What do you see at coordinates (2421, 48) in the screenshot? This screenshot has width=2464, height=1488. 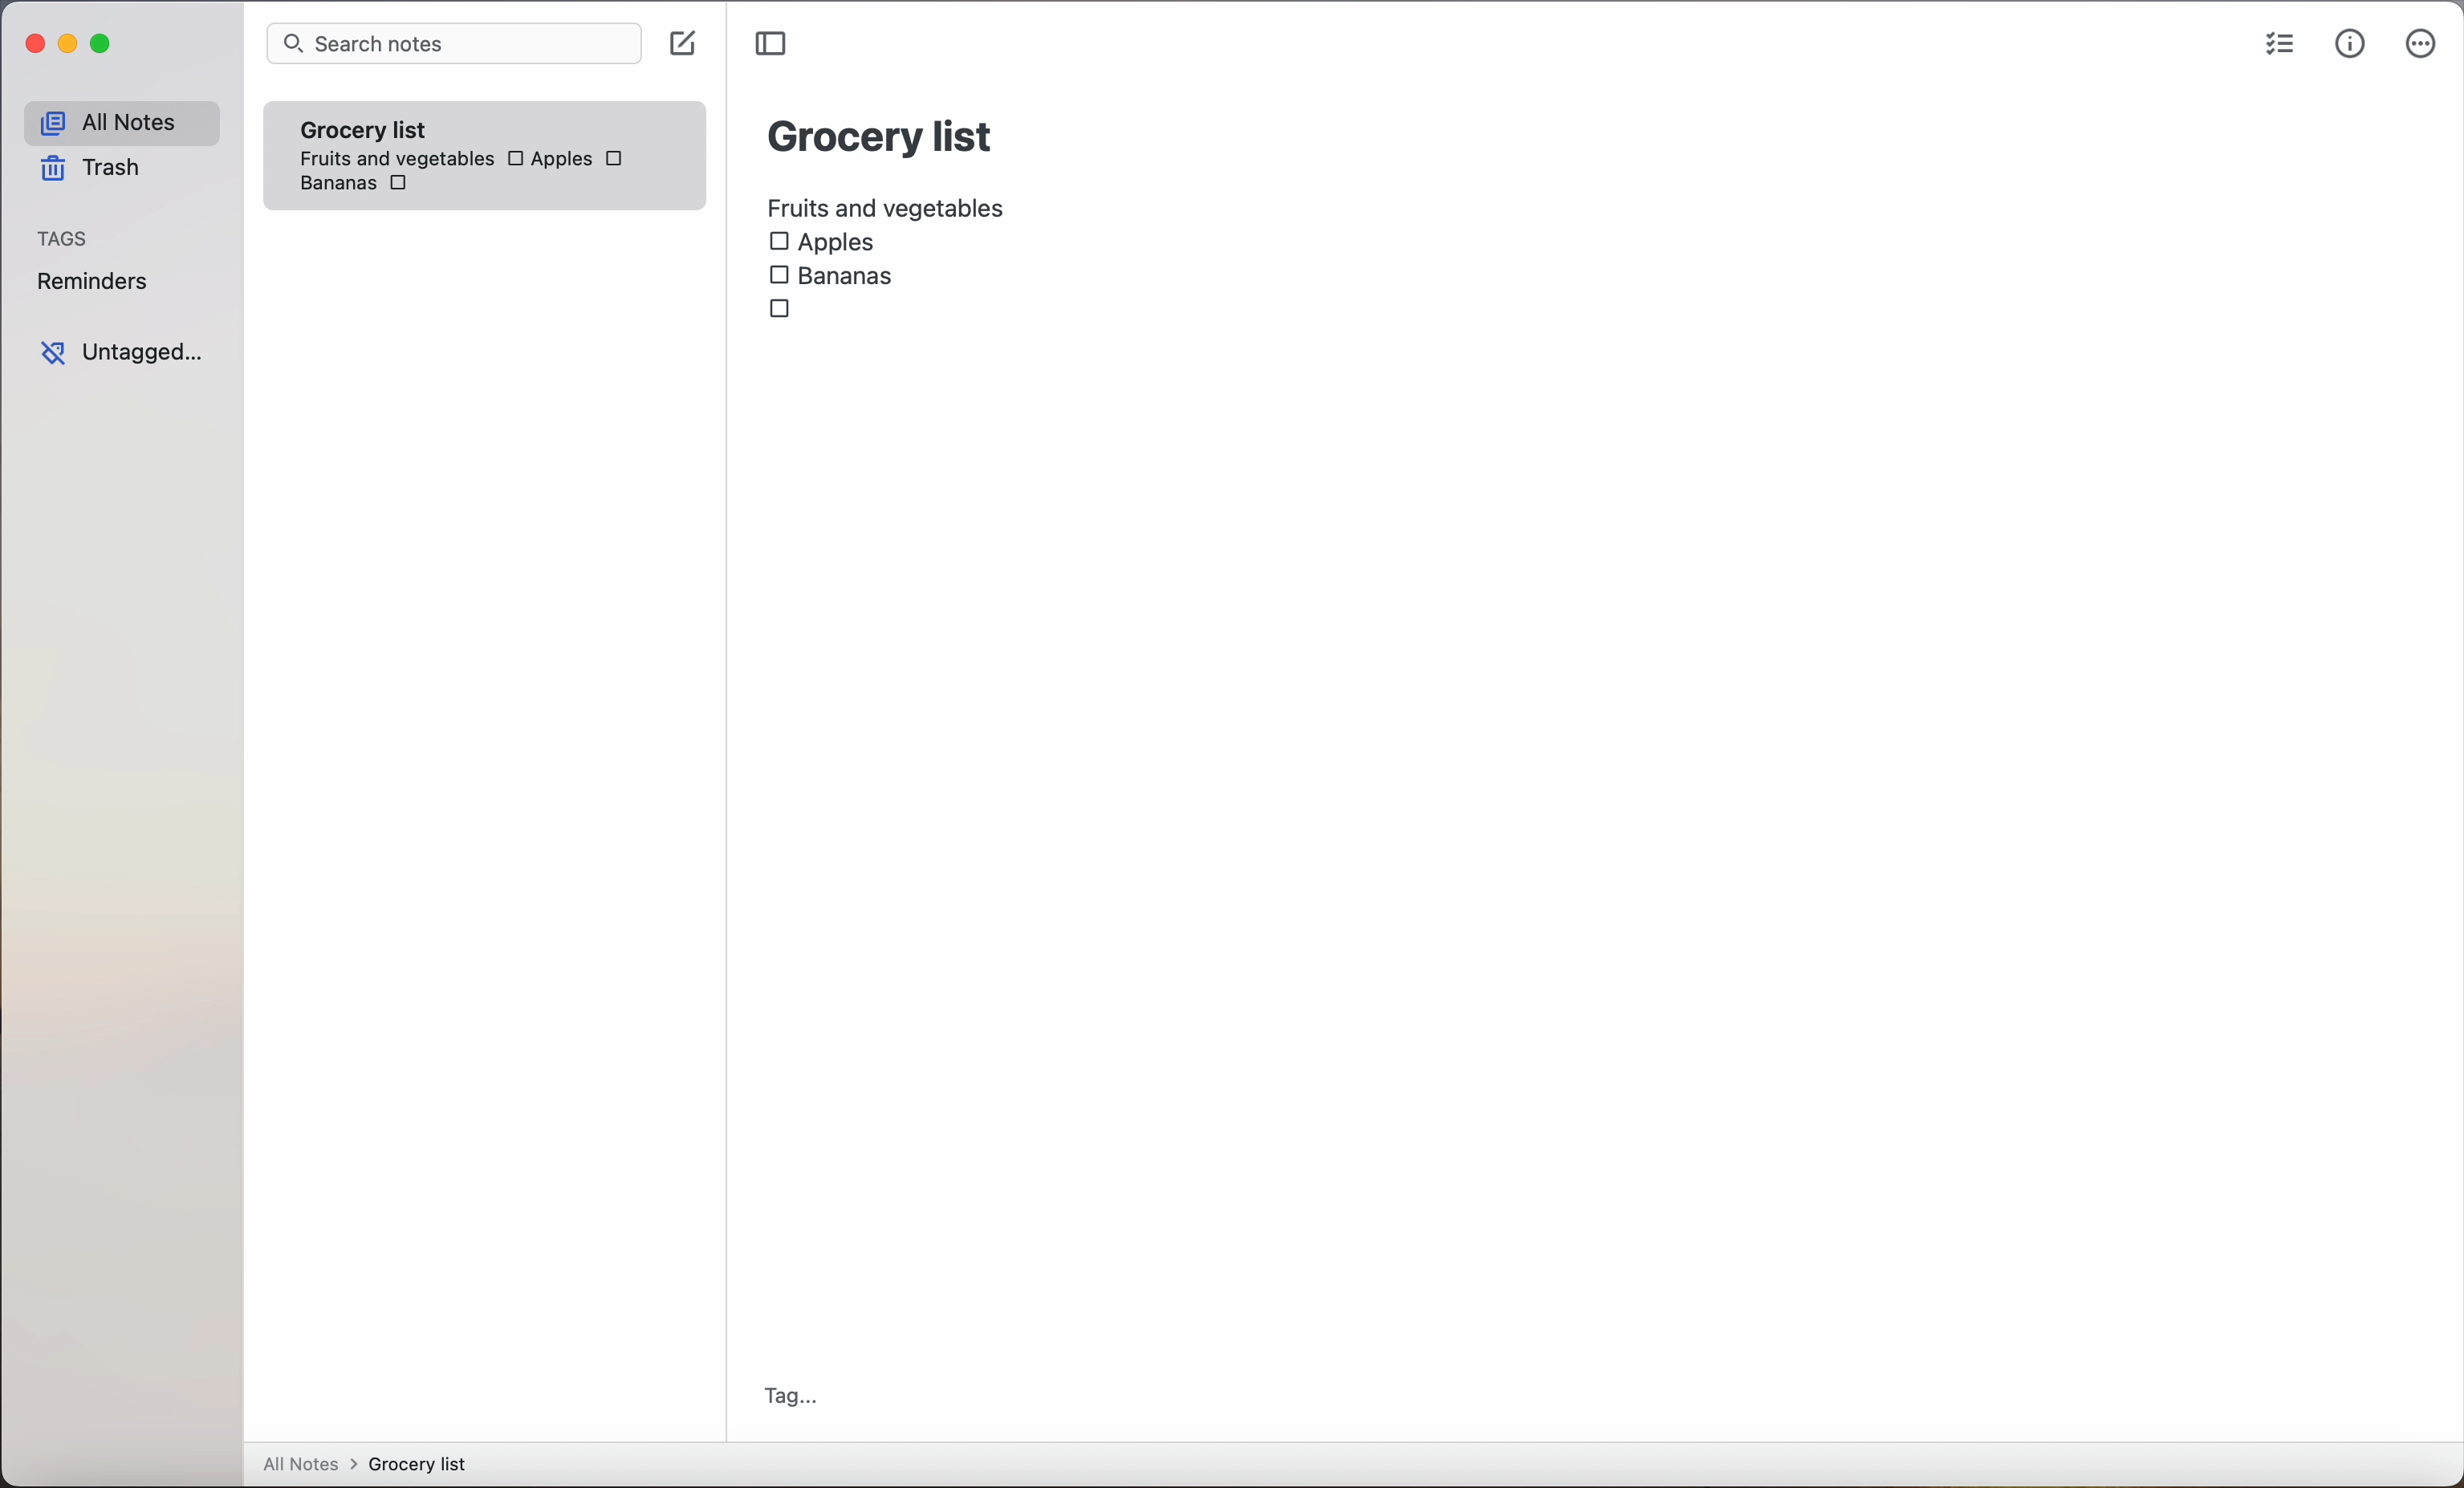 I see `more options` at bounding box center [2421, 48].